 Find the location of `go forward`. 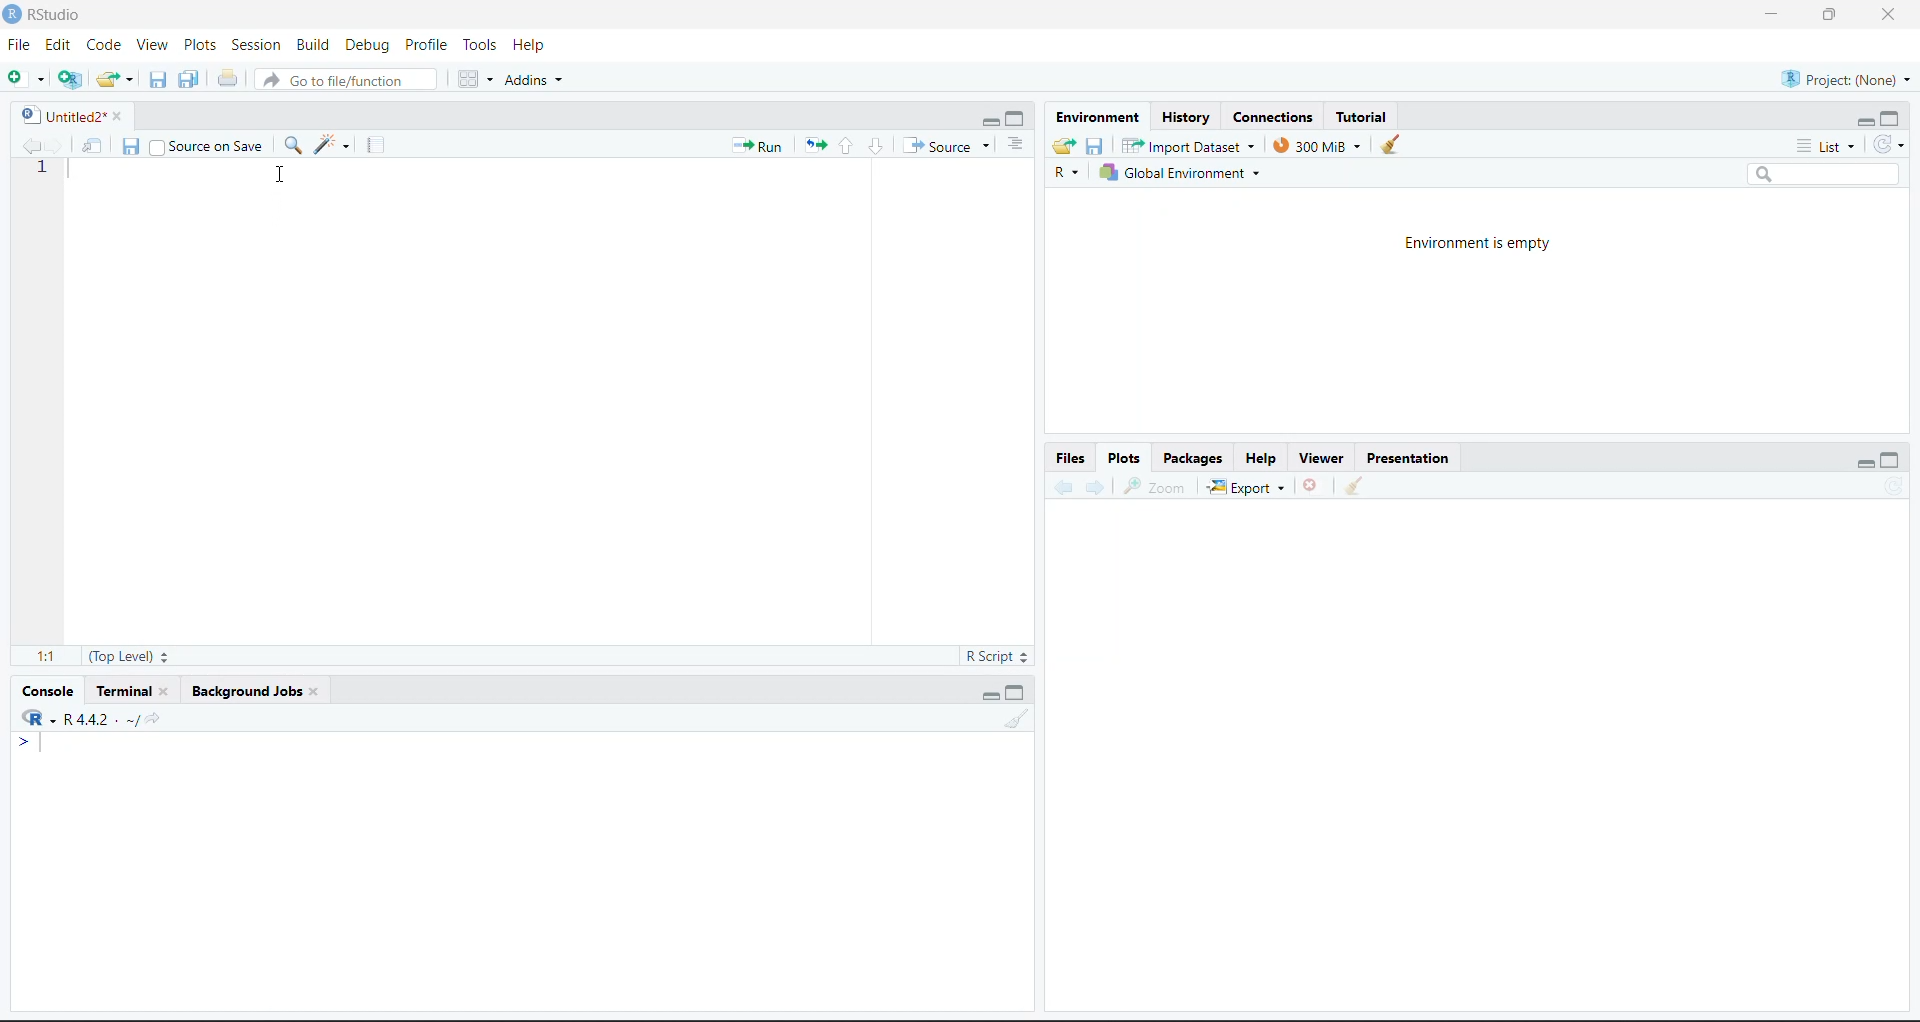

go forward is located at coordinates (1097, 490).